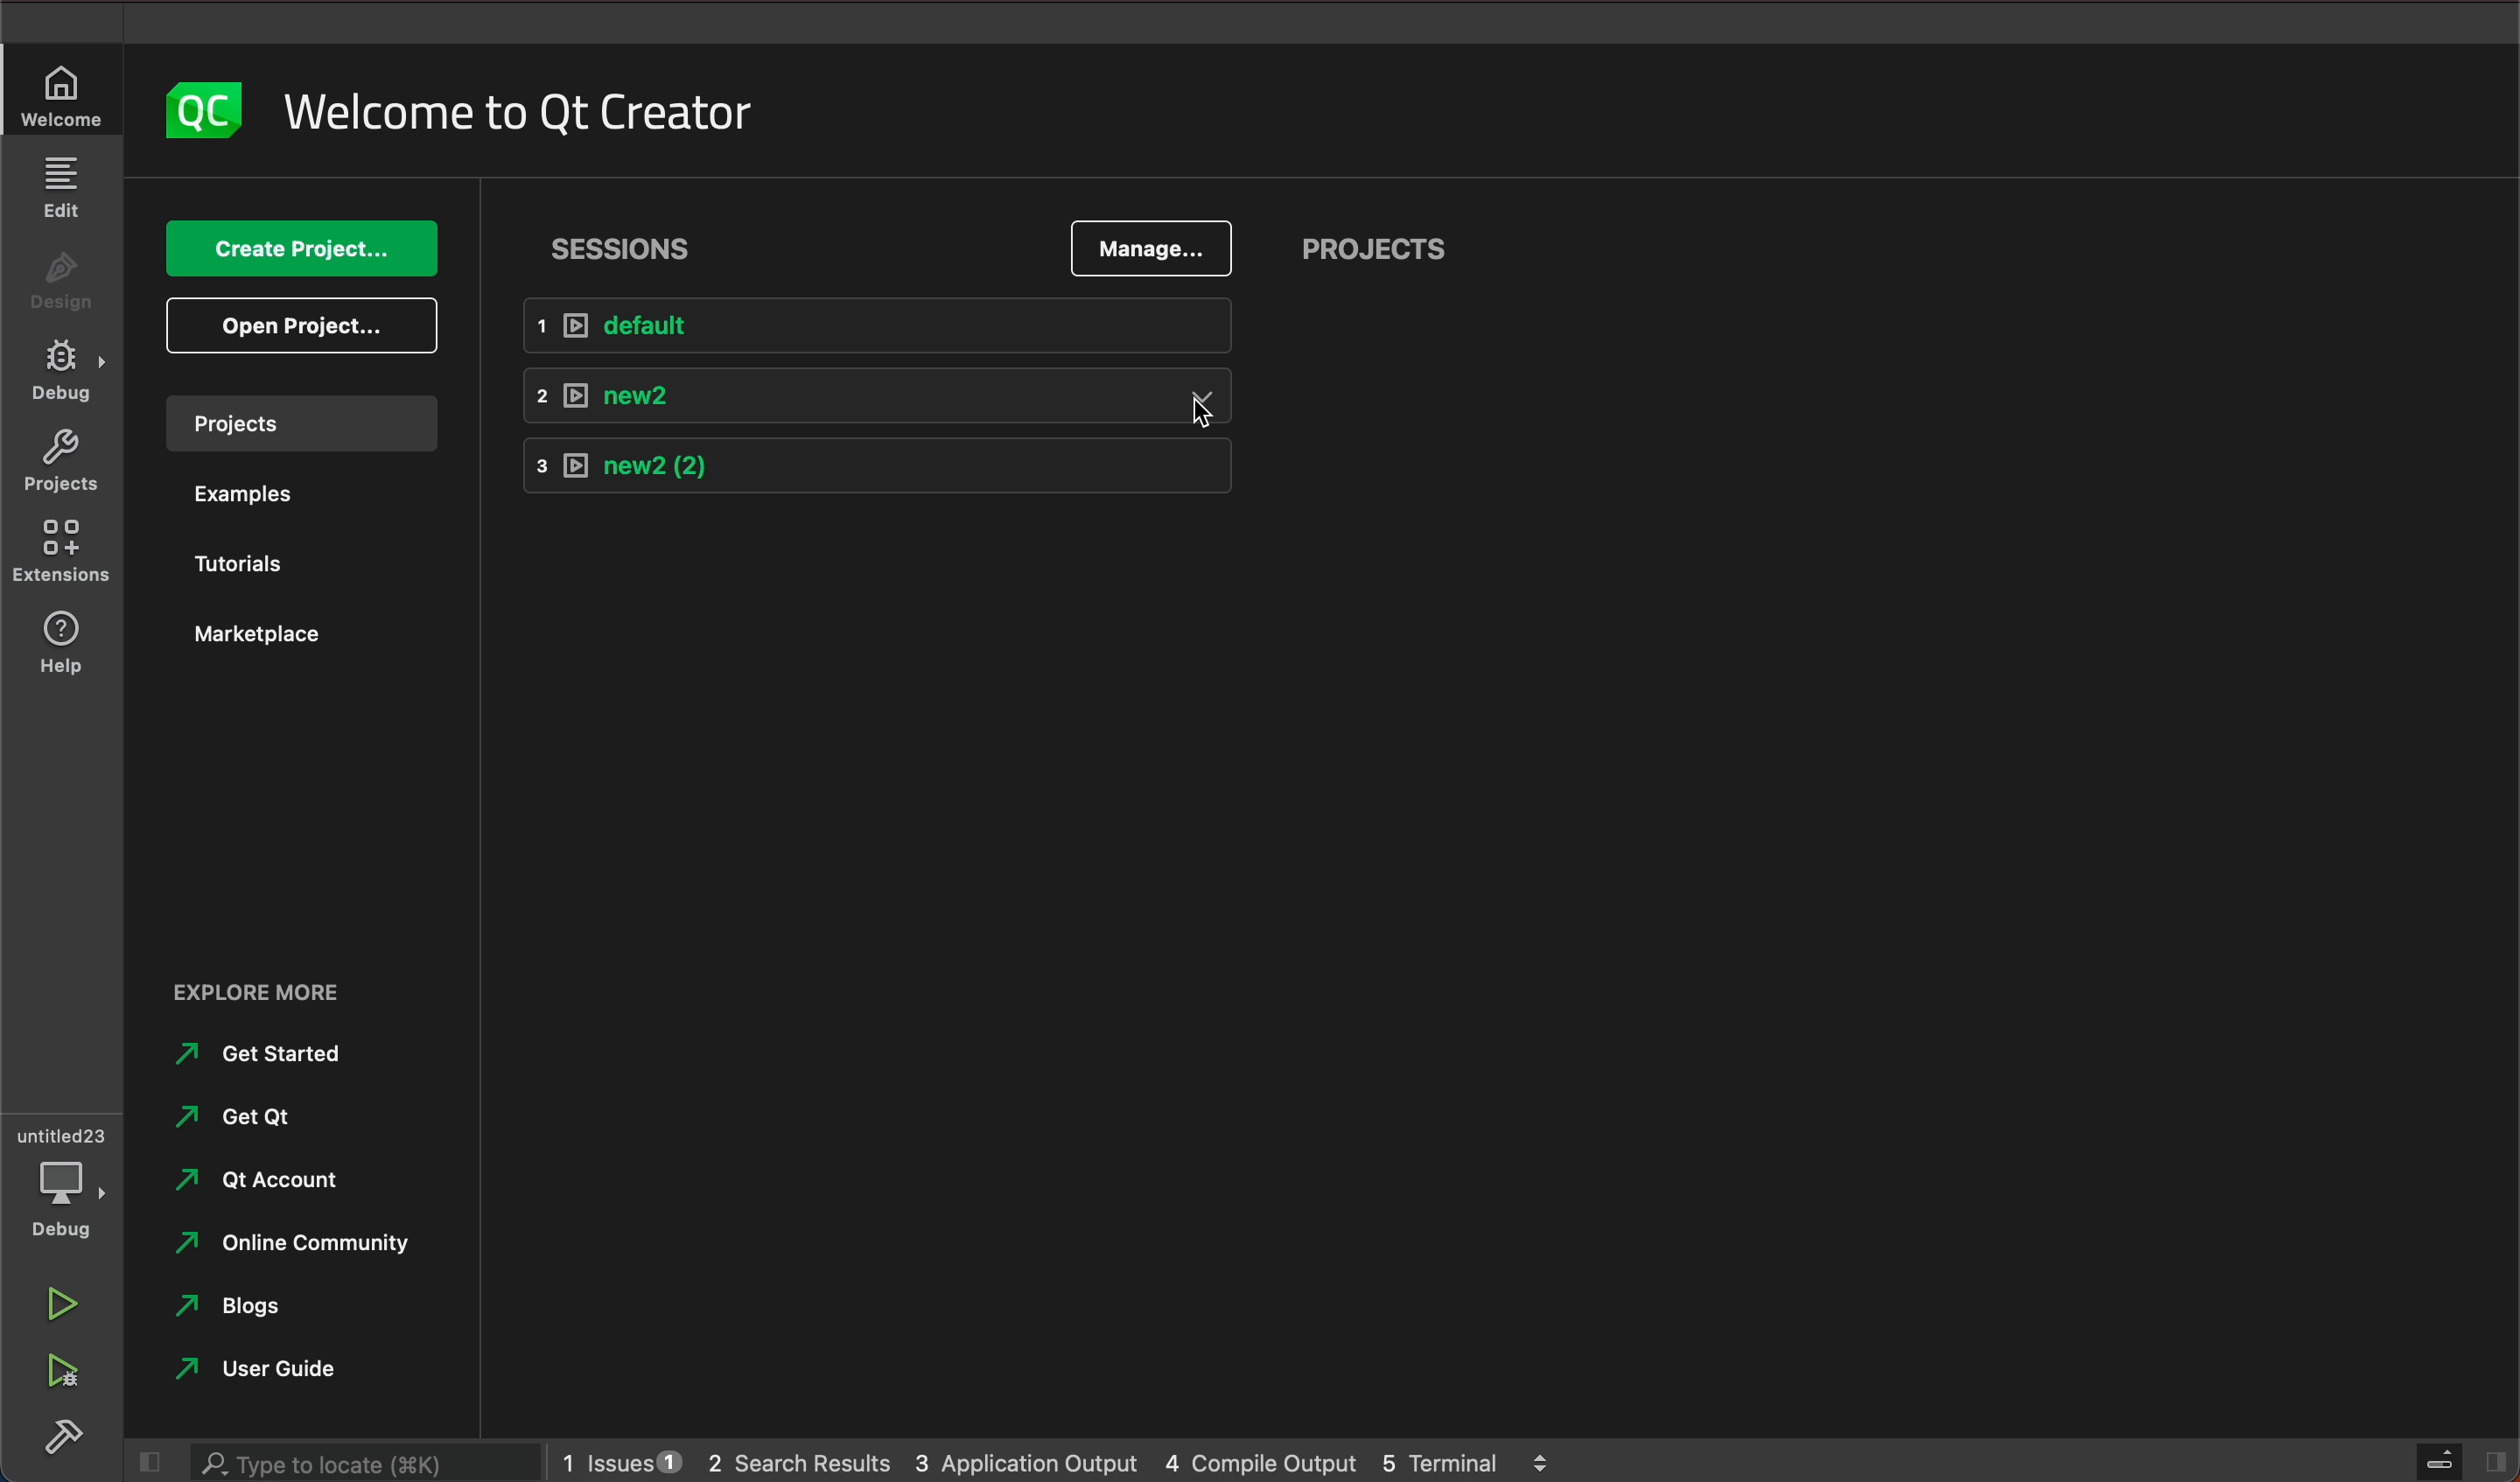 Image resolution: width=2520 pixels, height=1482 pixels. I want to click on tutorials, so click(279, 564).